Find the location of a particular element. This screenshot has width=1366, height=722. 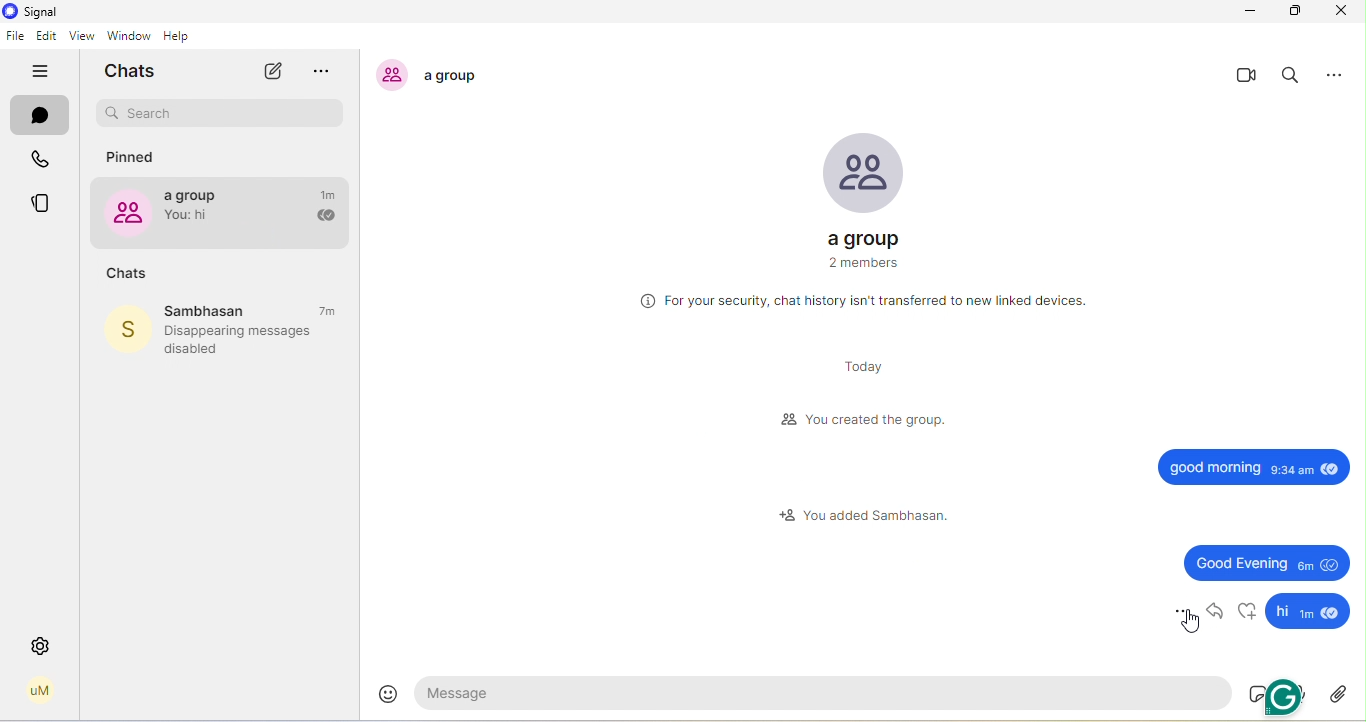

hi is located at coordinates (1308, 612).